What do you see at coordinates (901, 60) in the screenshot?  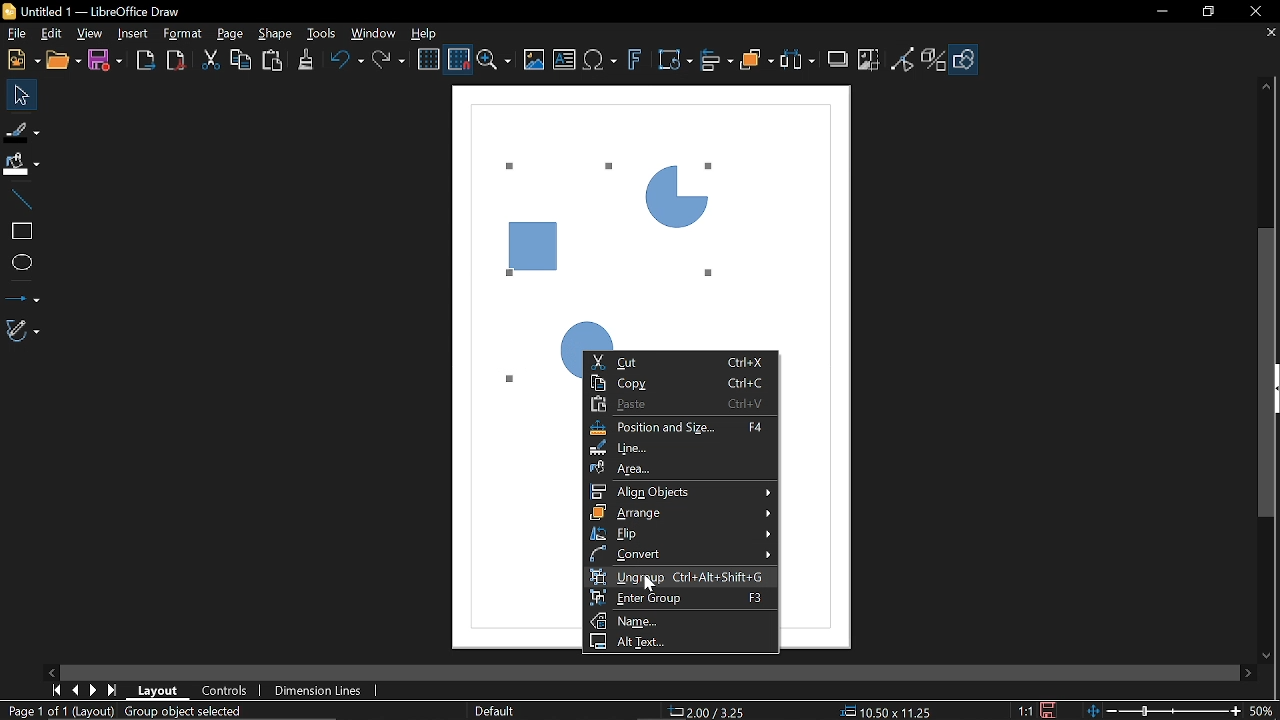 I see `Toggle point edit mode` at bounding box center [901, 60].